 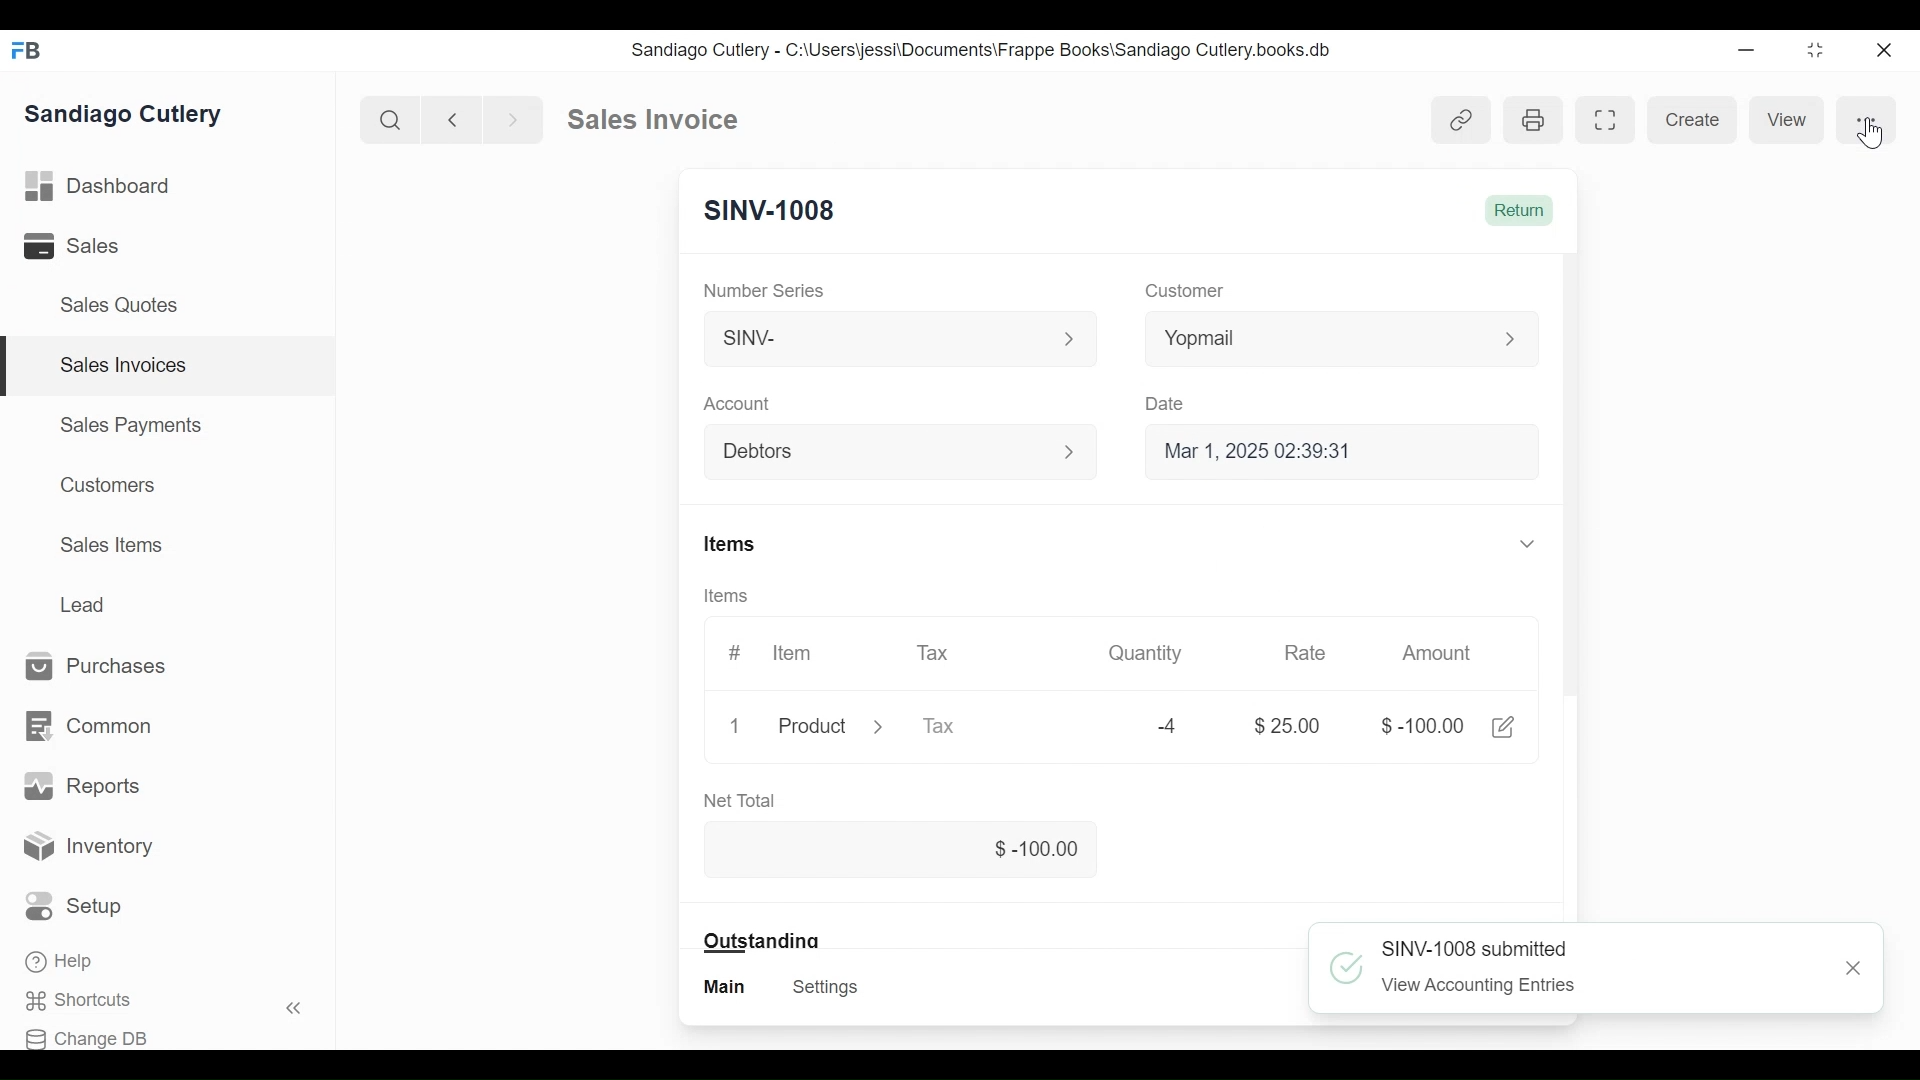 What do you see at coordinates (1503, 727) in the screenshot?
I see `Edit` at bounding box center [1503, 727].